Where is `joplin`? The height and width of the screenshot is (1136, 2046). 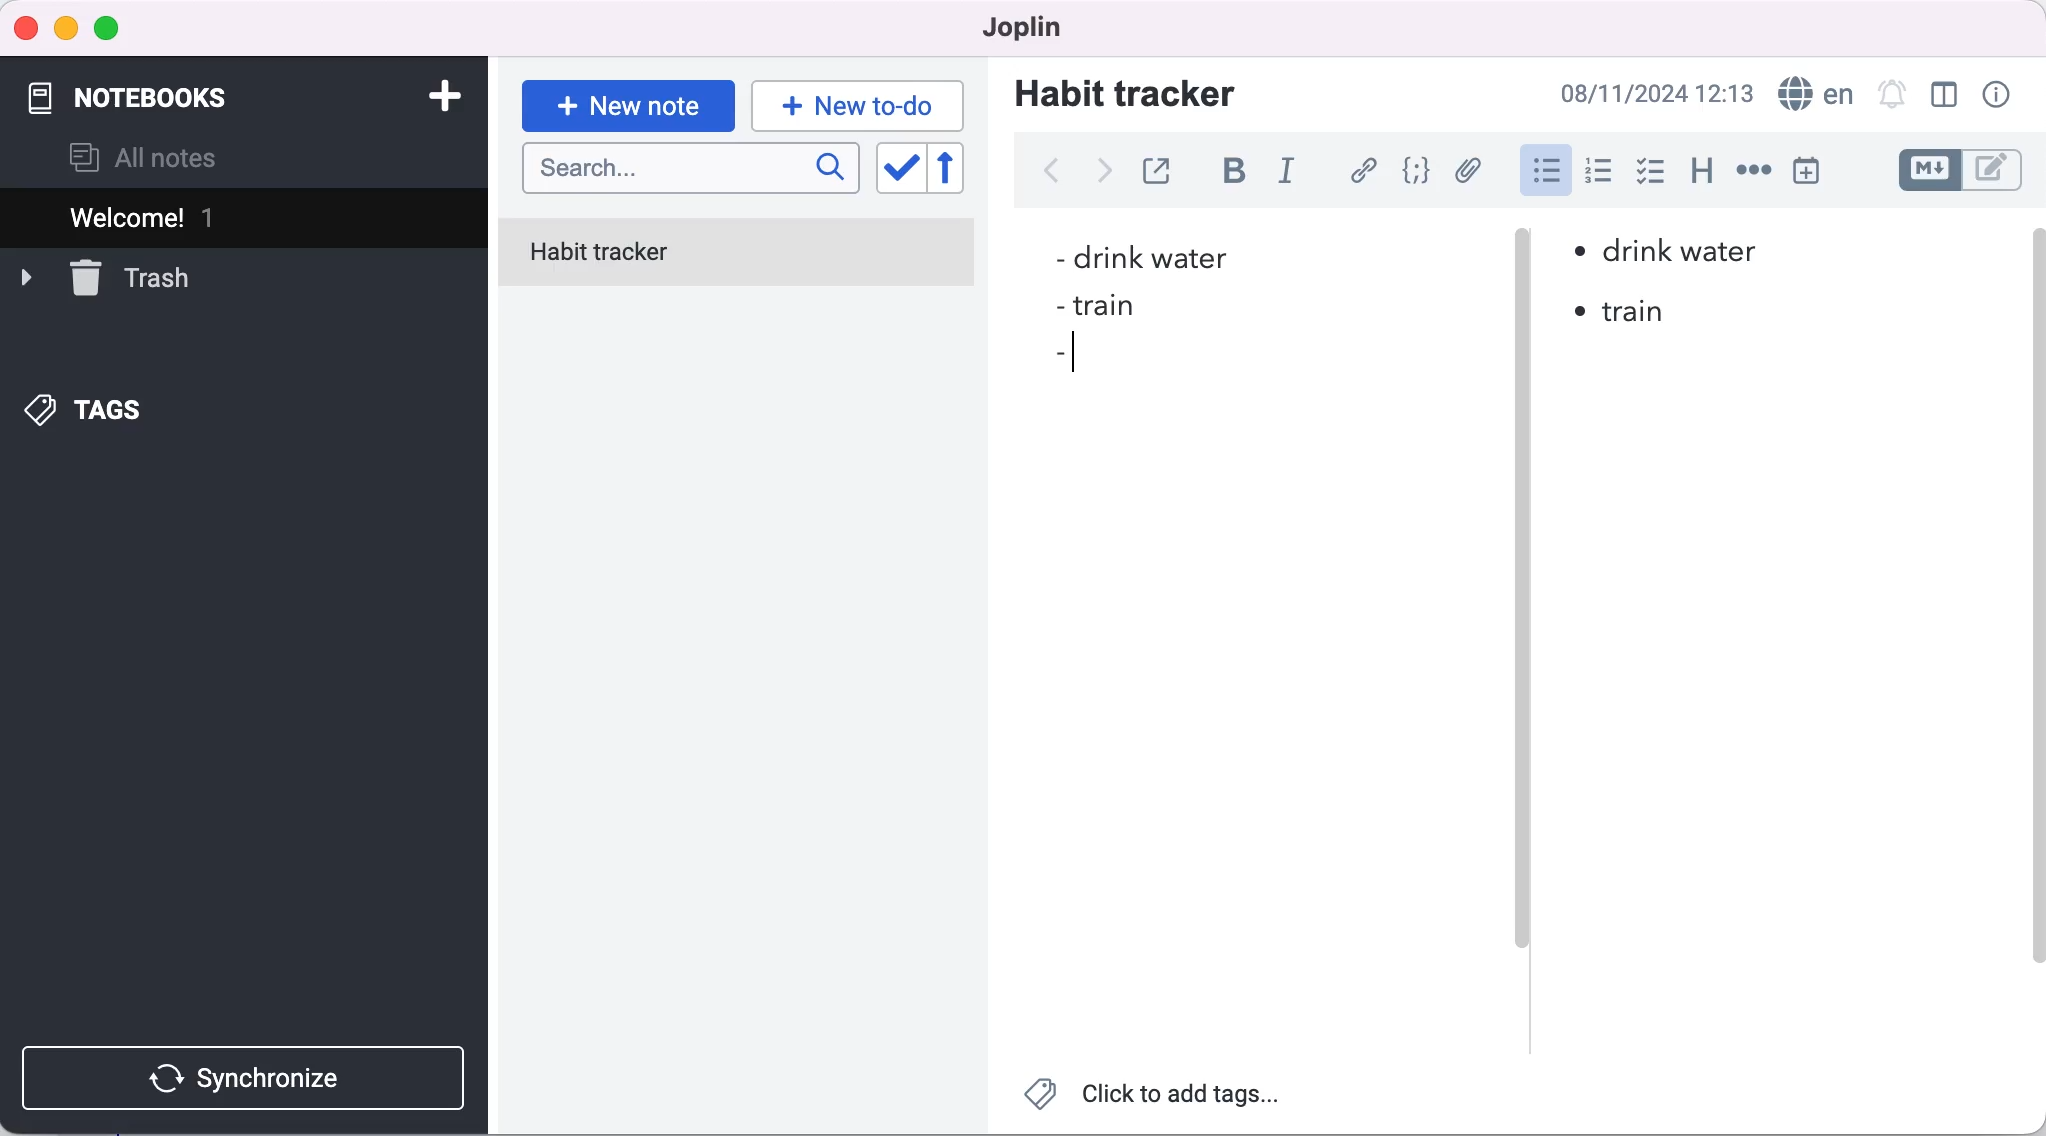 joplin is located at coordinates (1014, 26).